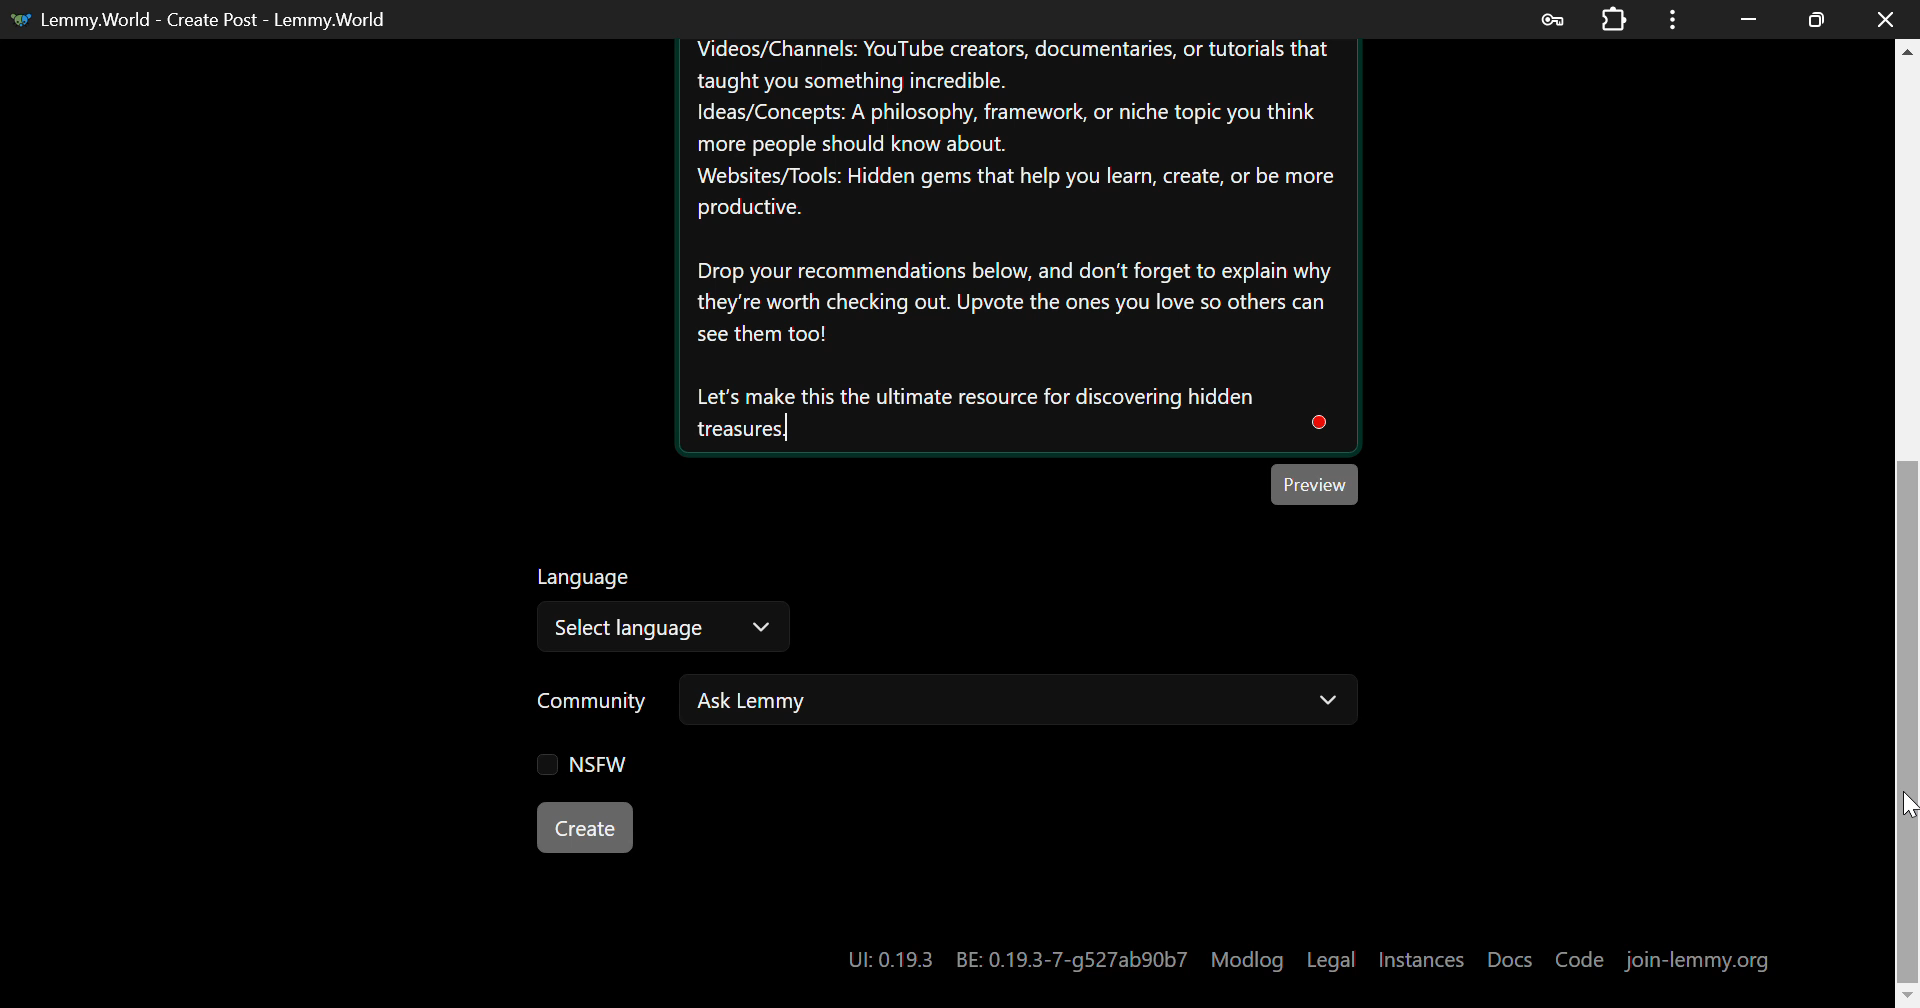 Image resolution: width=1920 pixels, height=1008 pixels. Describe the element at coordinates (1331, 960) in the screenshot. I see `Legal` at that location.